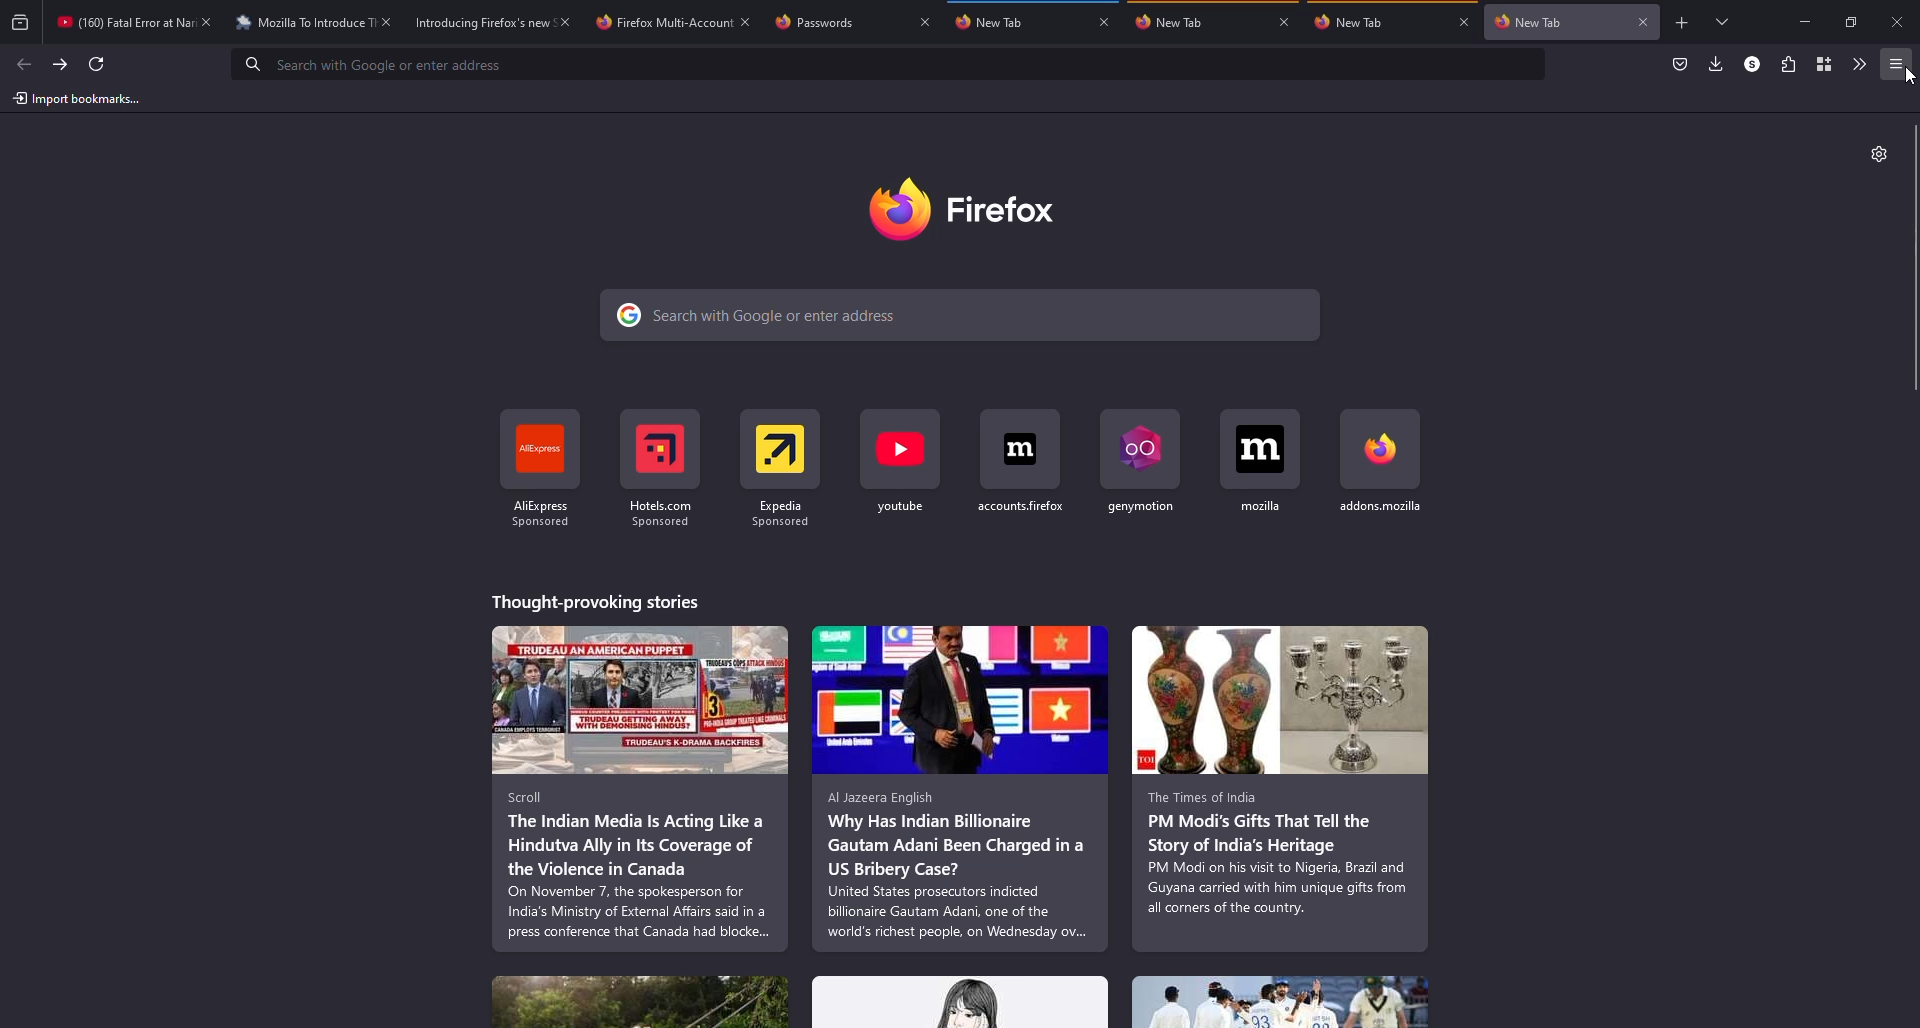 This screenshot has height=1028, width=1920. What do you see at coordinates (1853, 22) in the screenshot?
I see `maximize` at bounding box center [1853, 22].